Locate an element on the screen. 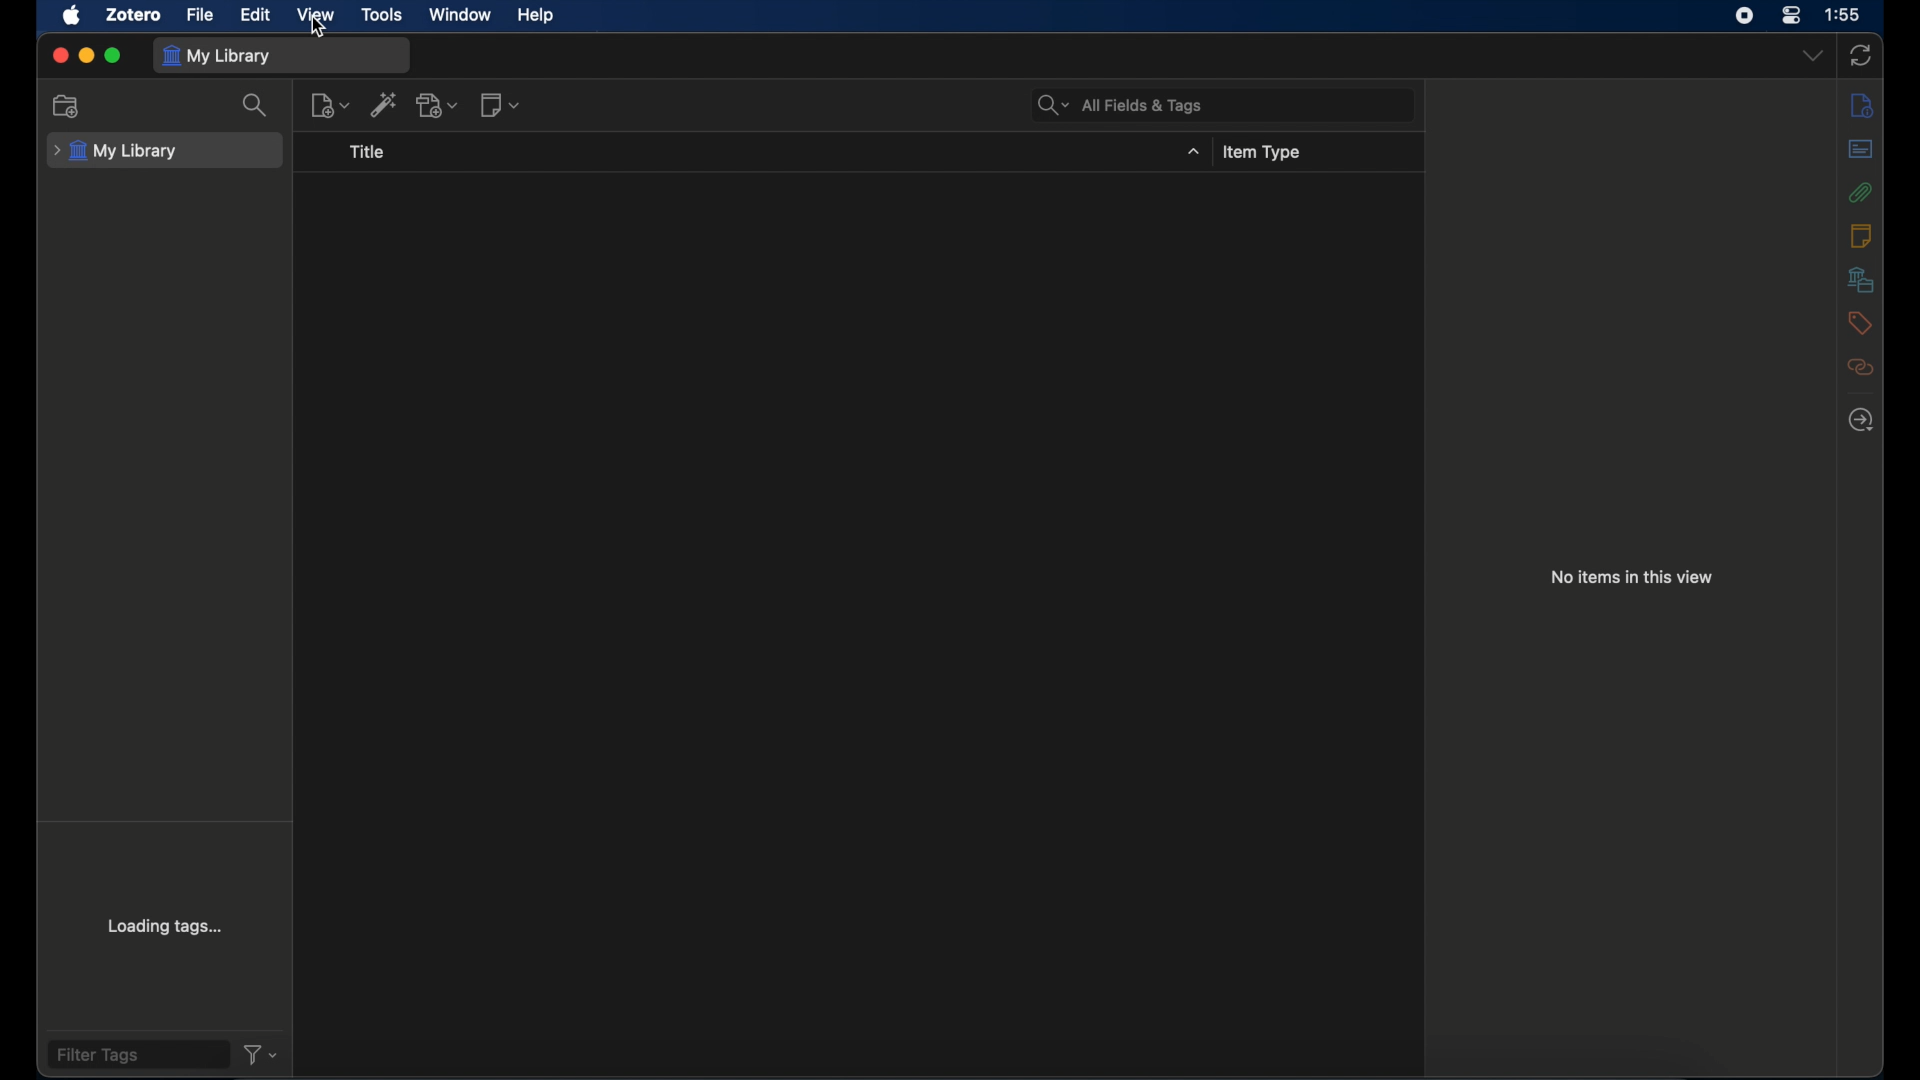  new collection is located at coordinates (68, 107).